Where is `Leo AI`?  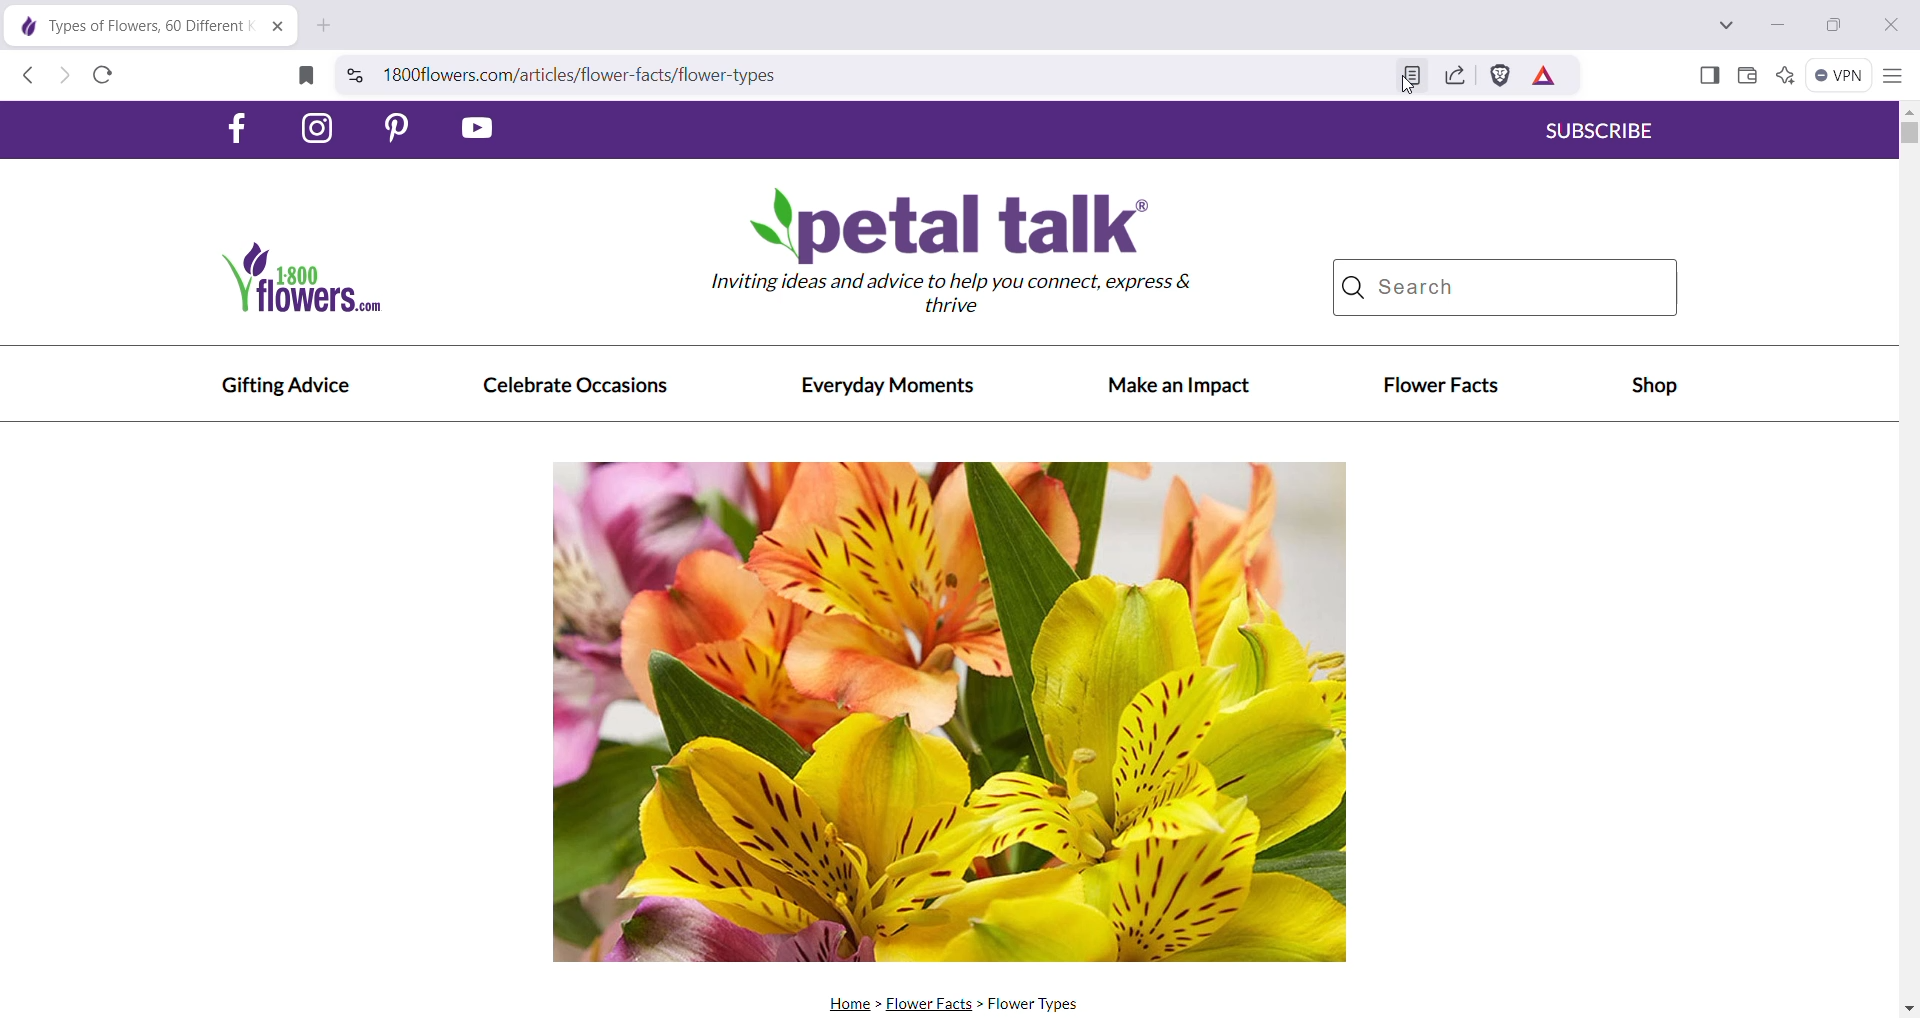 Leo AI is located at coordinates (1783, 76).